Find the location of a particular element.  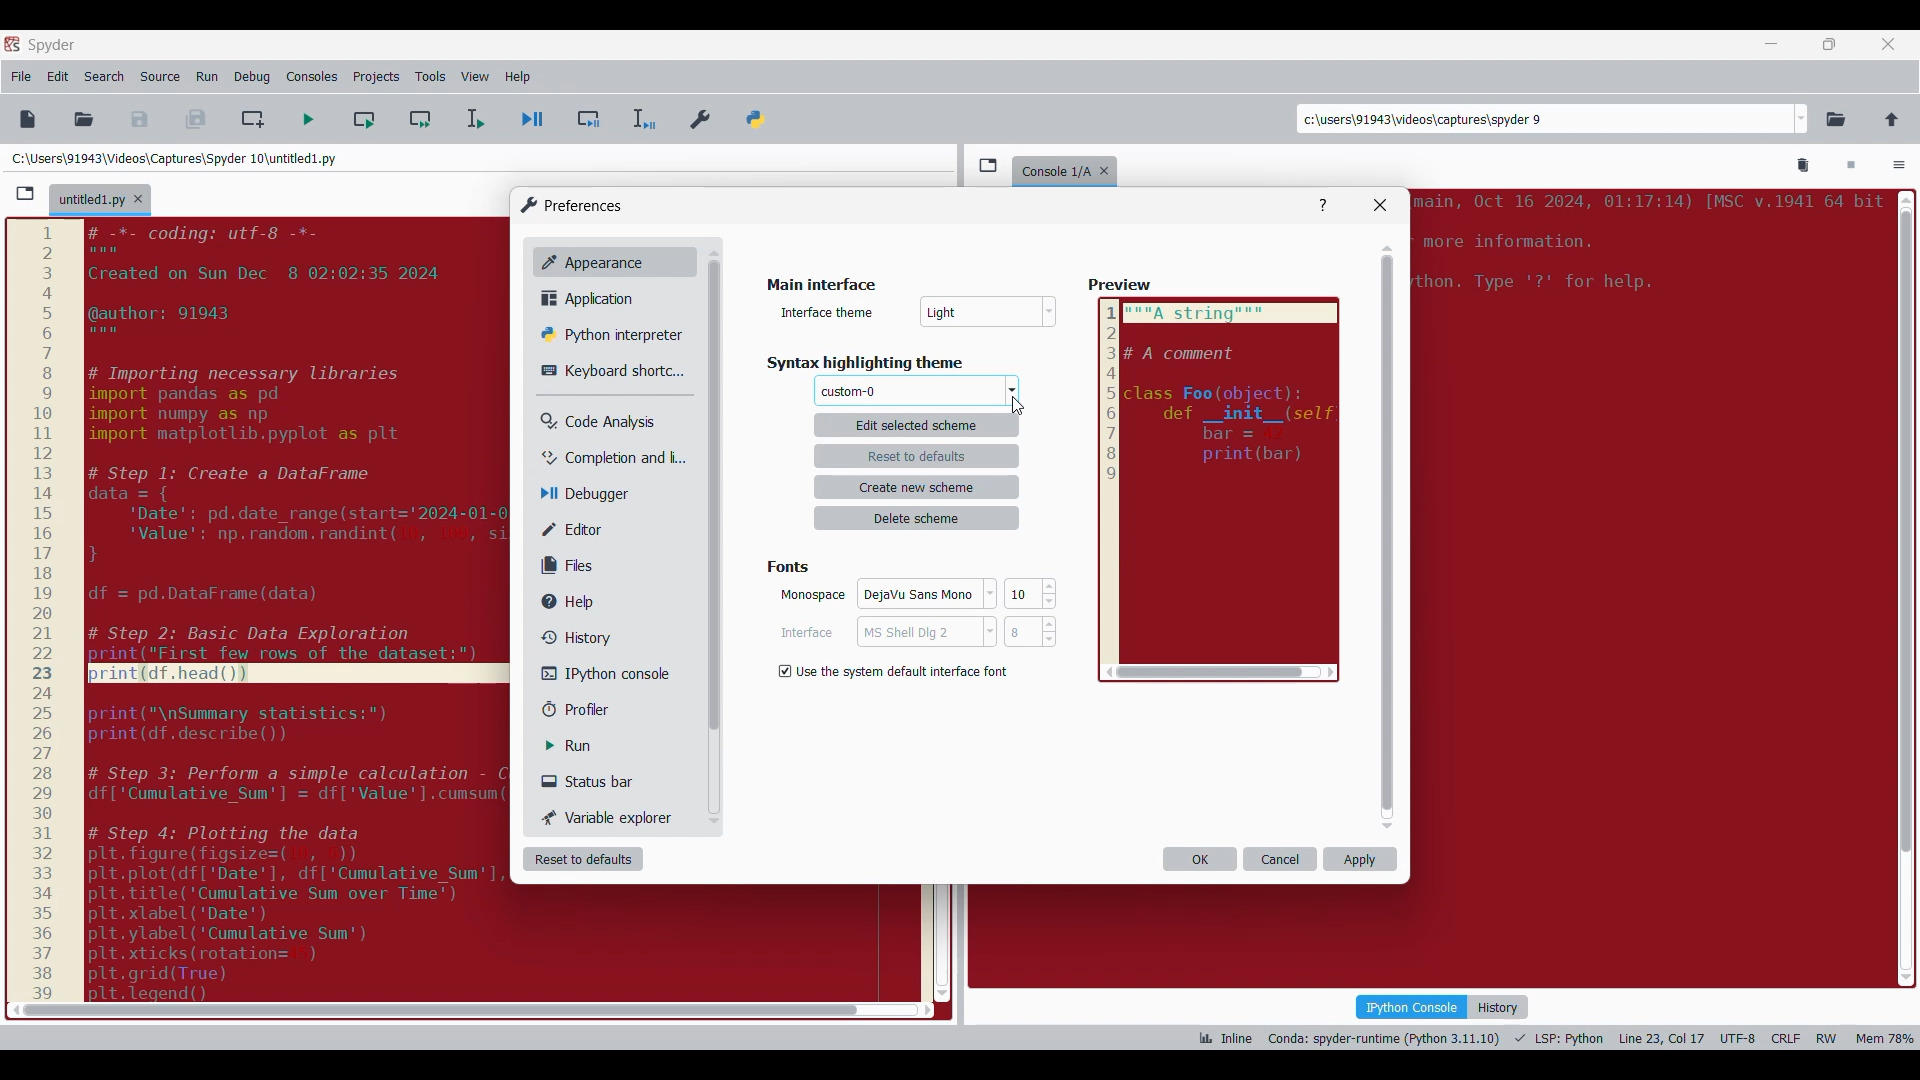

Search menu is located at coordinates (105, 77).